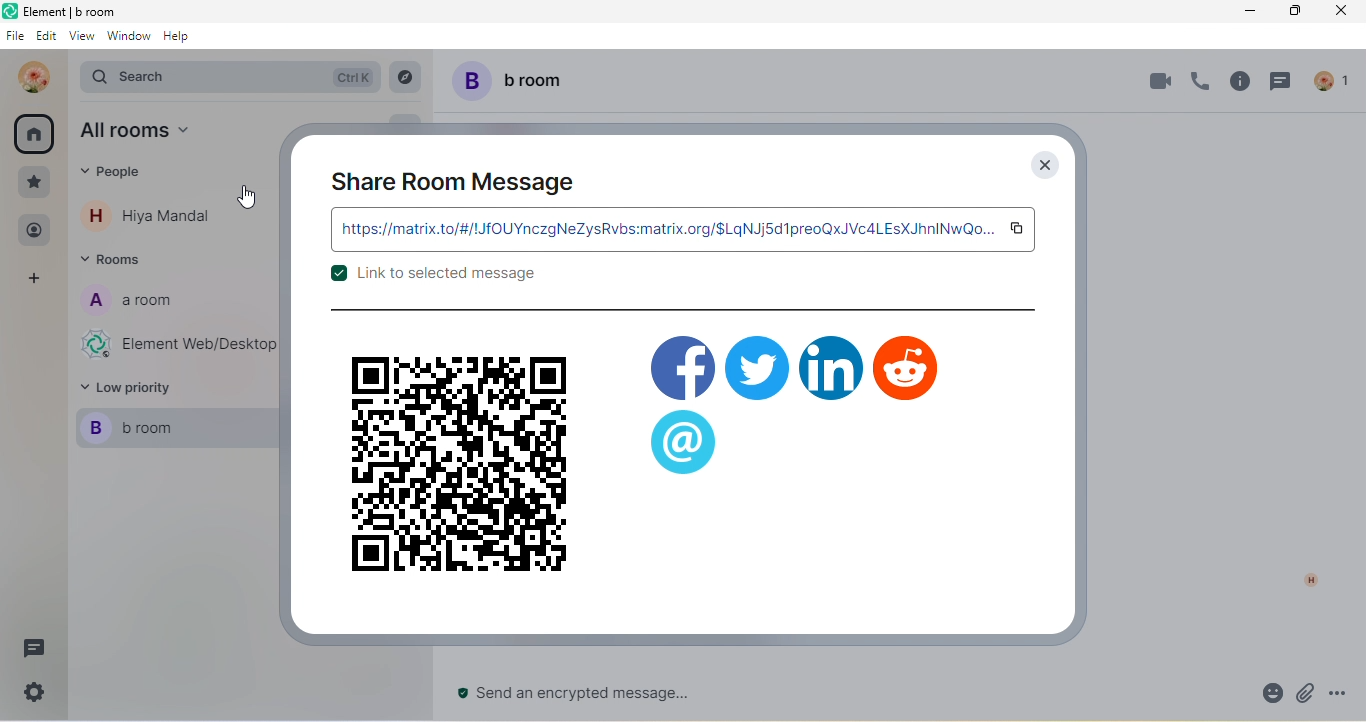  Describe the element at coordinates (47, 38) in the screenshot. I see `edit` at that location.